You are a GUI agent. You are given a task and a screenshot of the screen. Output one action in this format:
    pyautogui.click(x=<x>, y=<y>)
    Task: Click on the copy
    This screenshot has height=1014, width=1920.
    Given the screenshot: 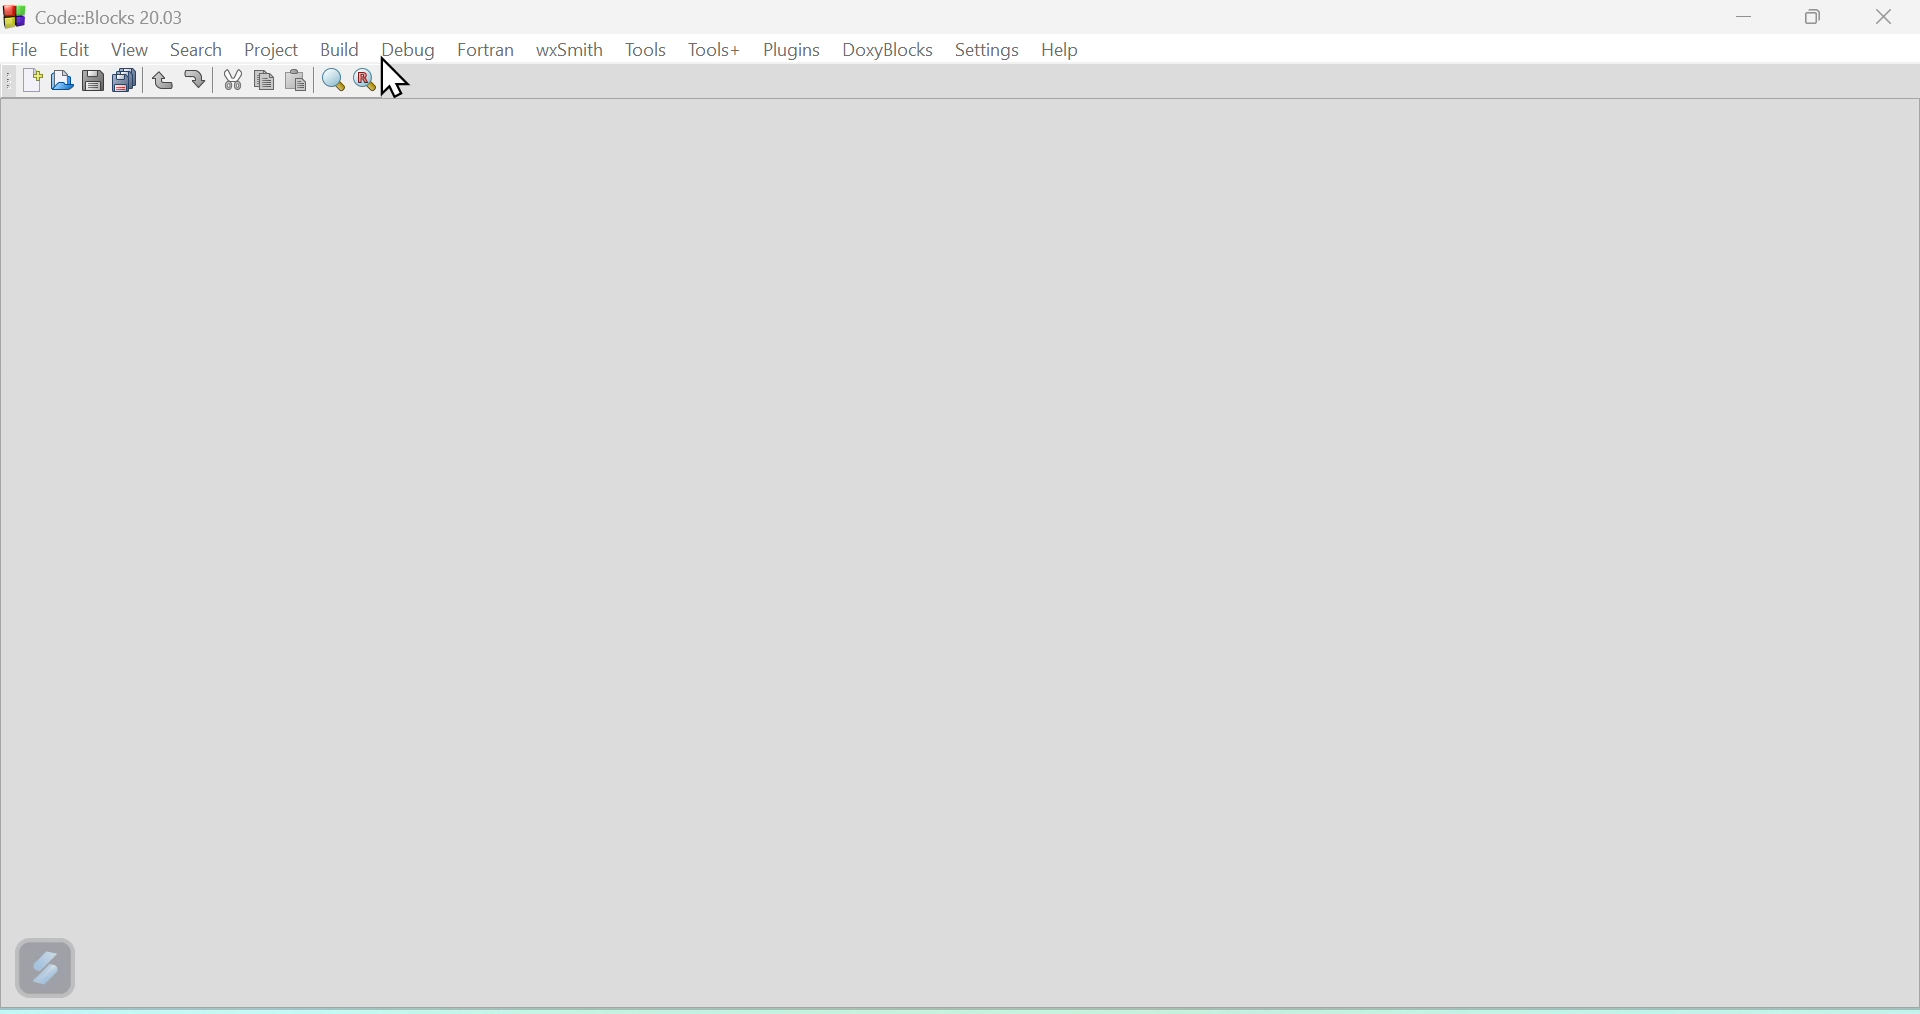 What is the action you would take?
    pyautogui.click(x=264, y=80)
    